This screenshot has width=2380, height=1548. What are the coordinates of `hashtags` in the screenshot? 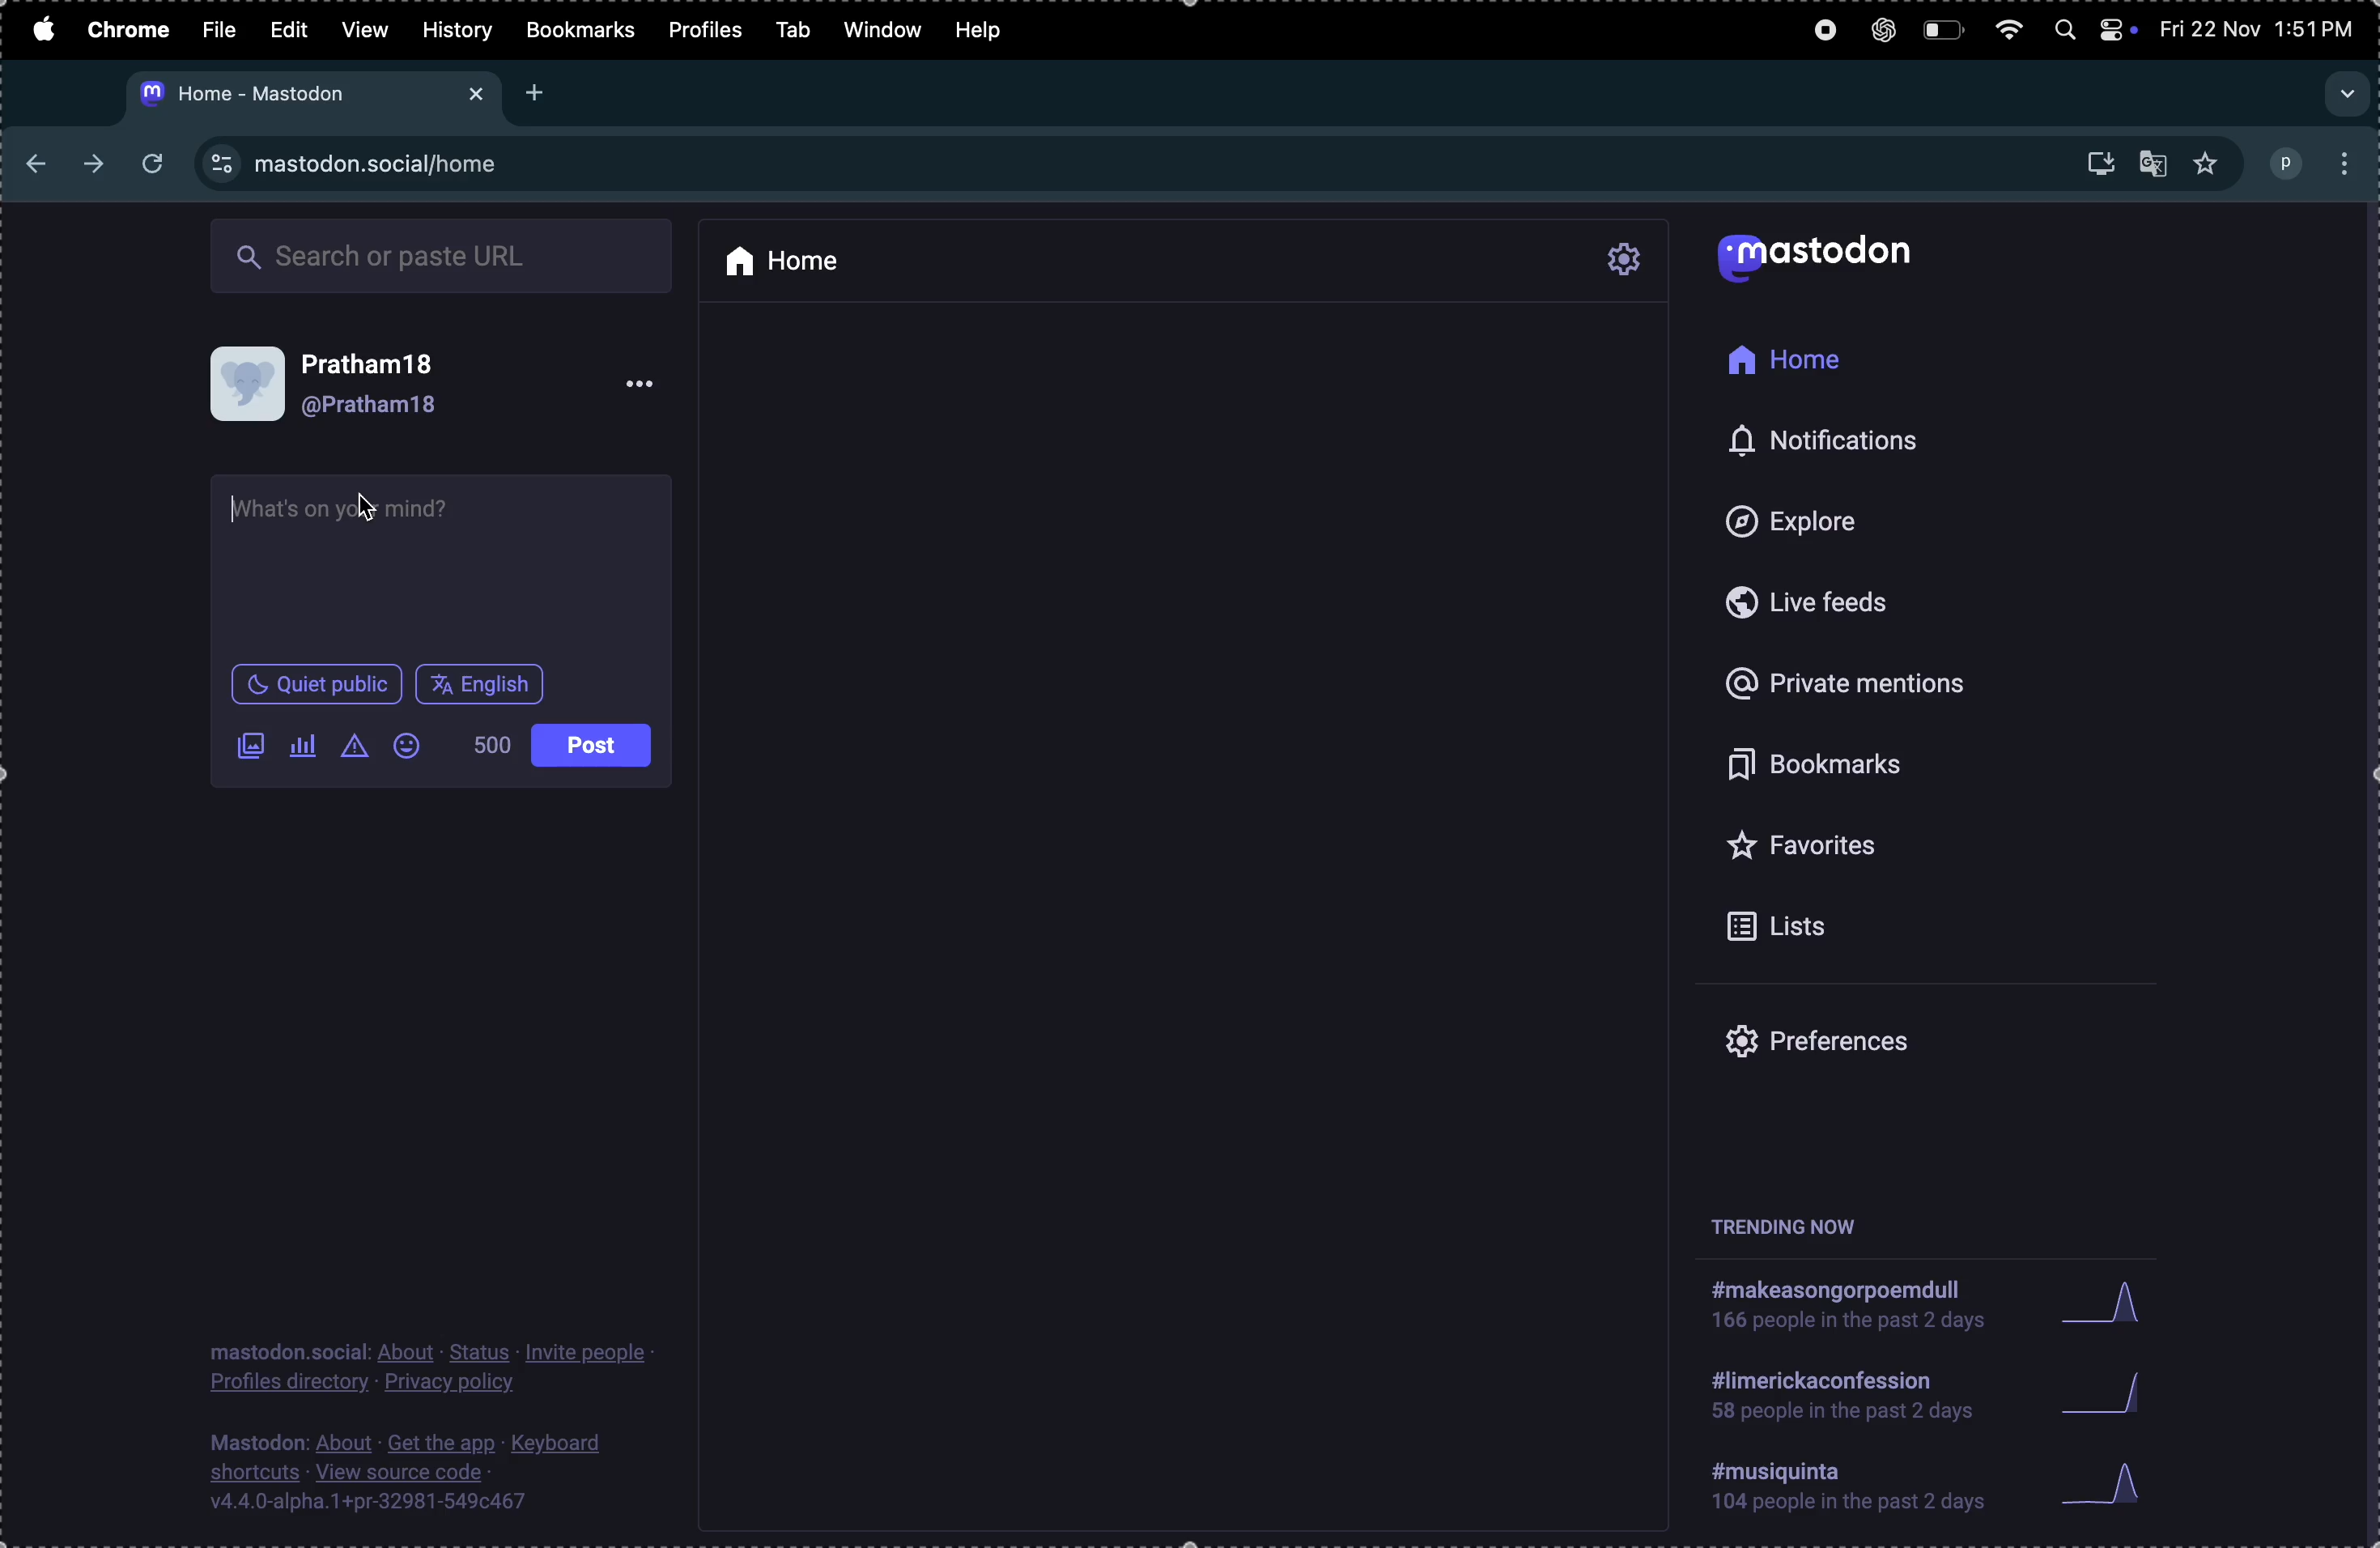 It's located at (1844, 1486).